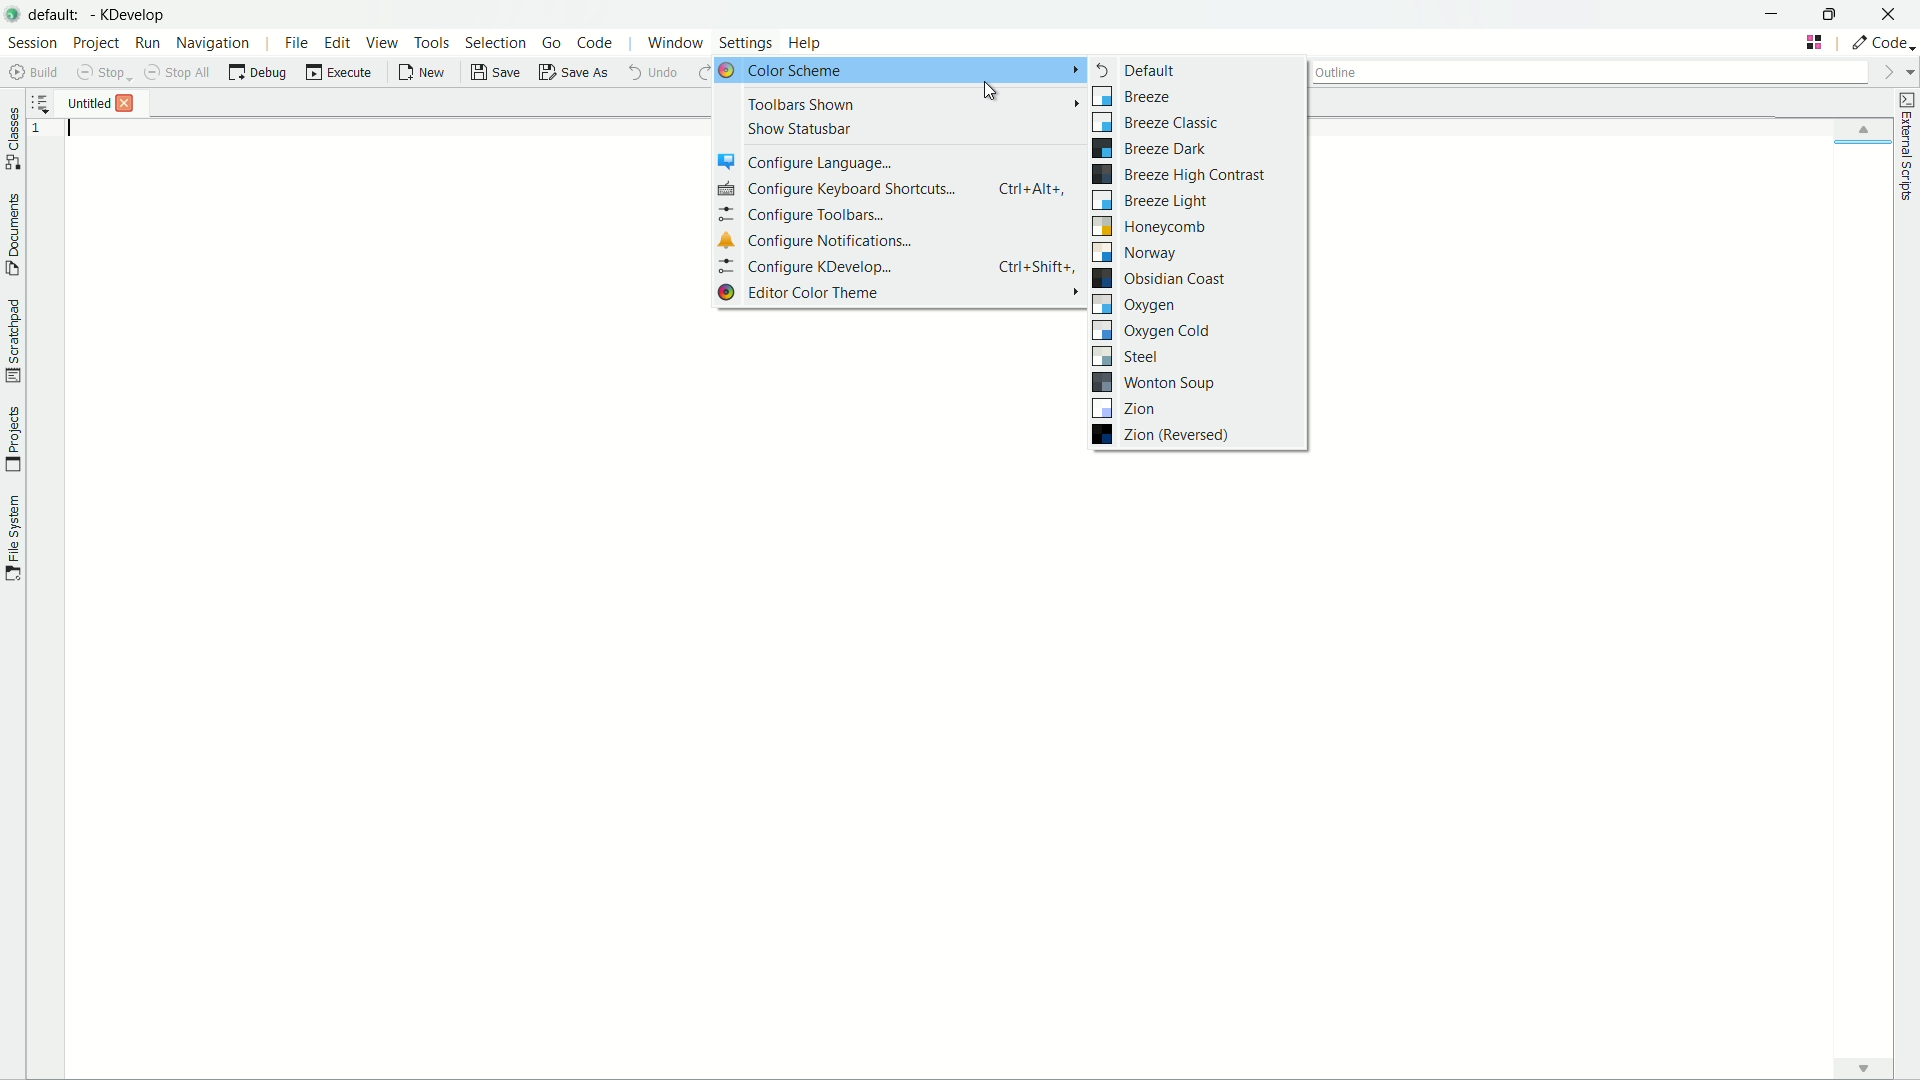 This screenshot has width=1920, height=1080. Describe the element at coordinates (574, 73) in the screenshot. I see `save as` at that location.